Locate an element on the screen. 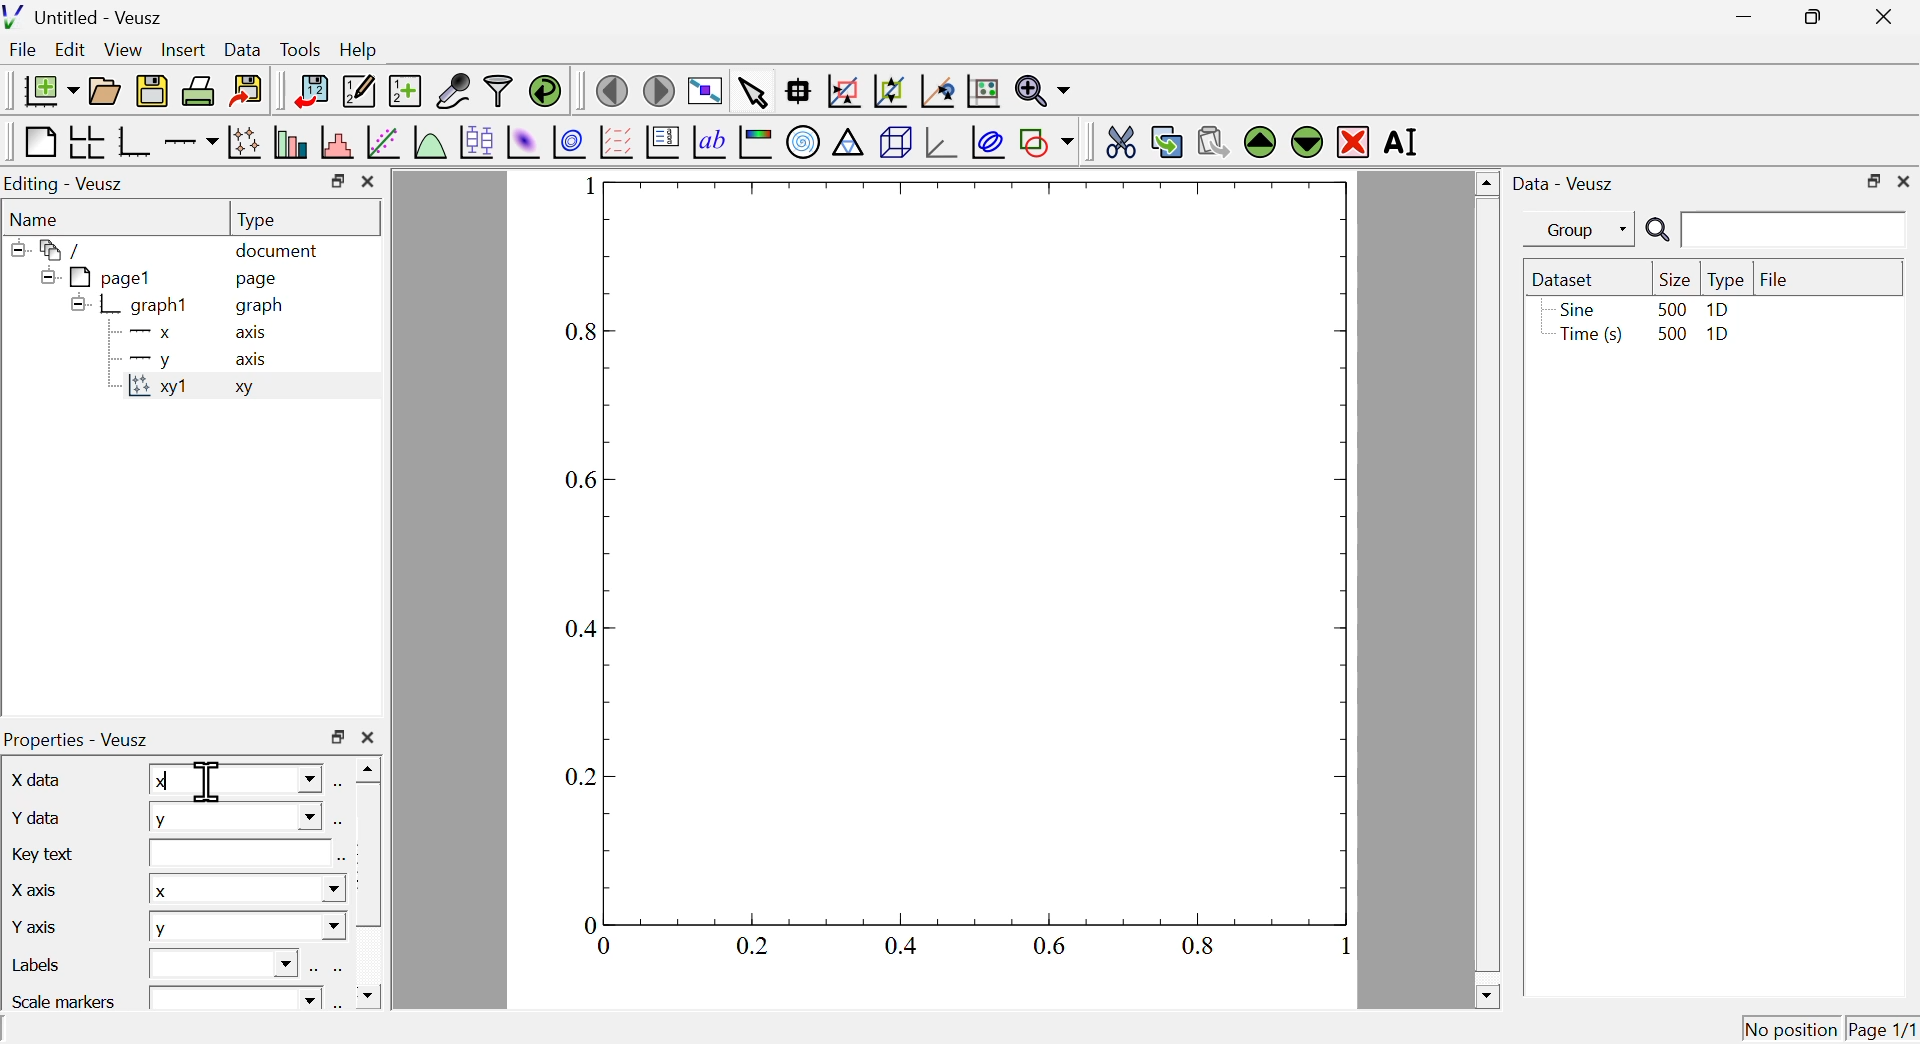  500 is located at coordinates (1670, 335).